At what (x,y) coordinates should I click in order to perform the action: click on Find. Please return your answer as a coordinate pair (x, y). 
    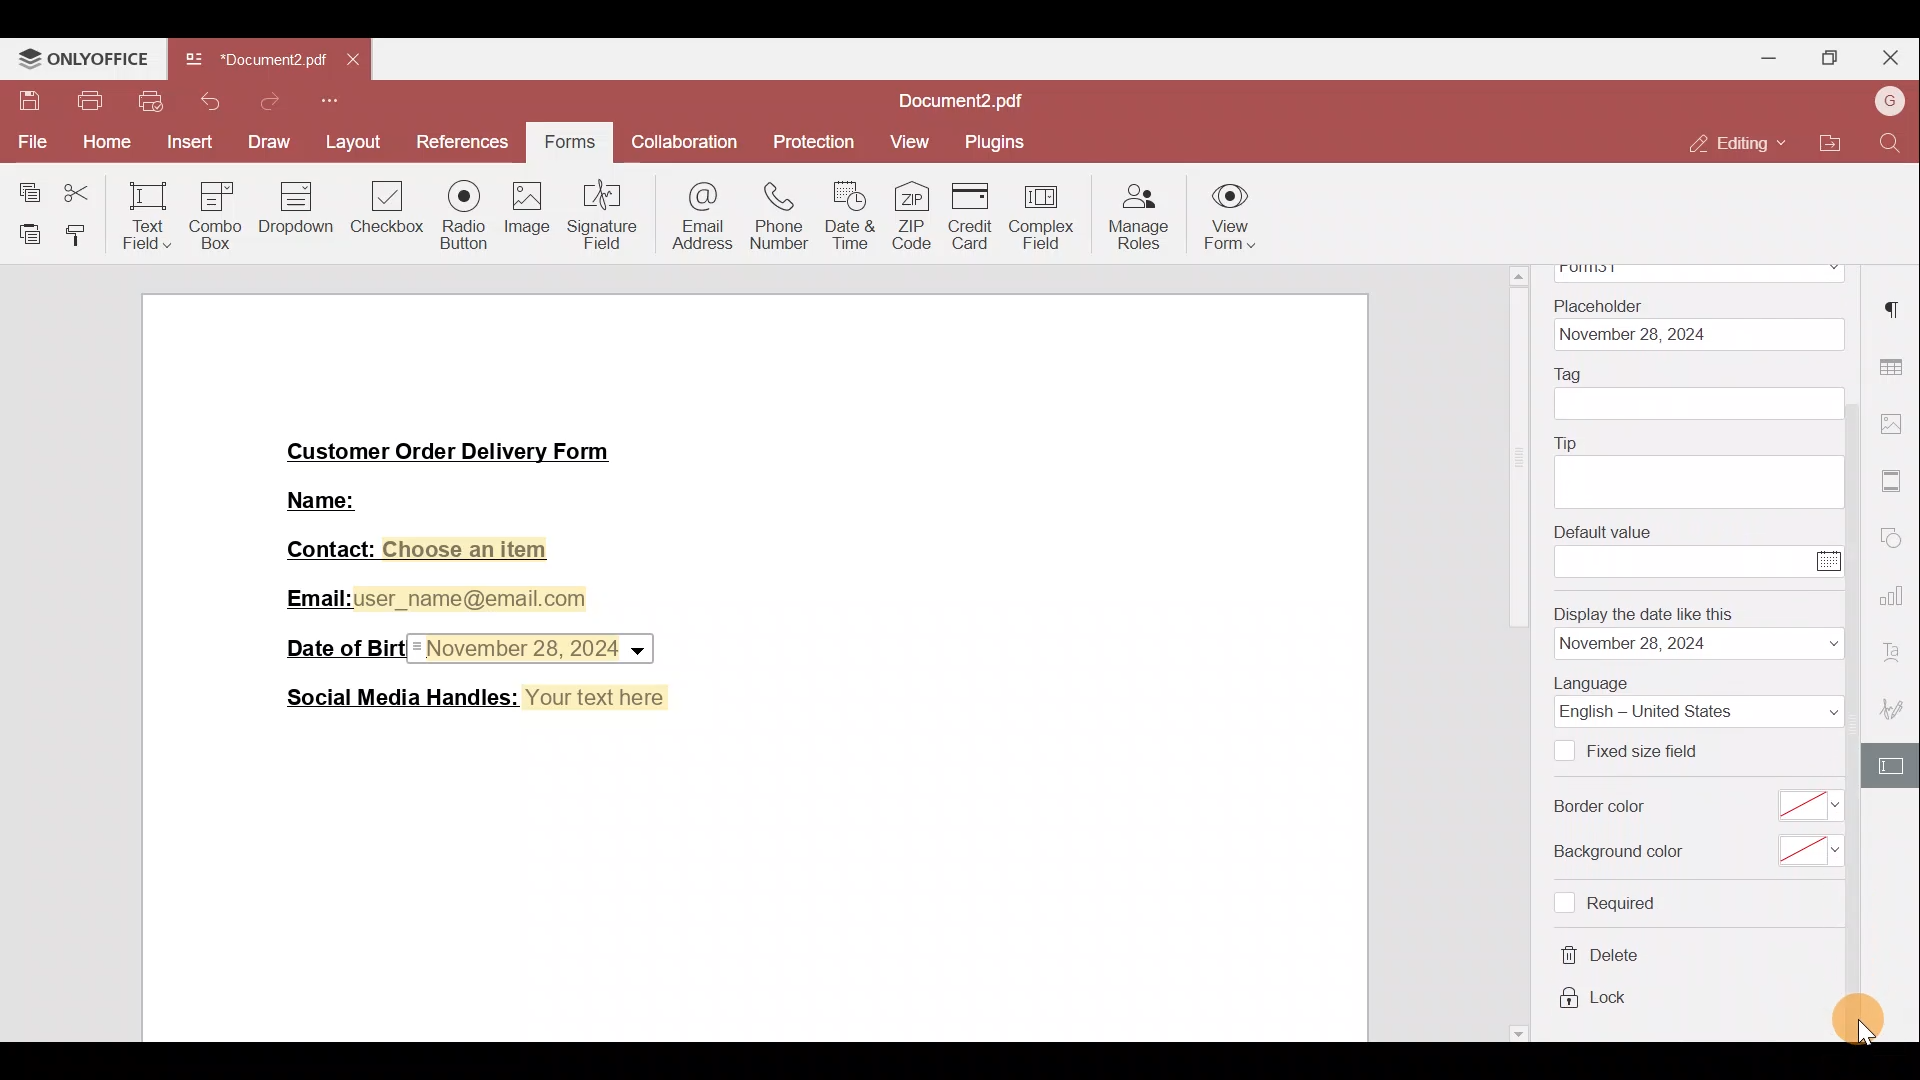
    Looking at the image, I should click on (1891, 141).